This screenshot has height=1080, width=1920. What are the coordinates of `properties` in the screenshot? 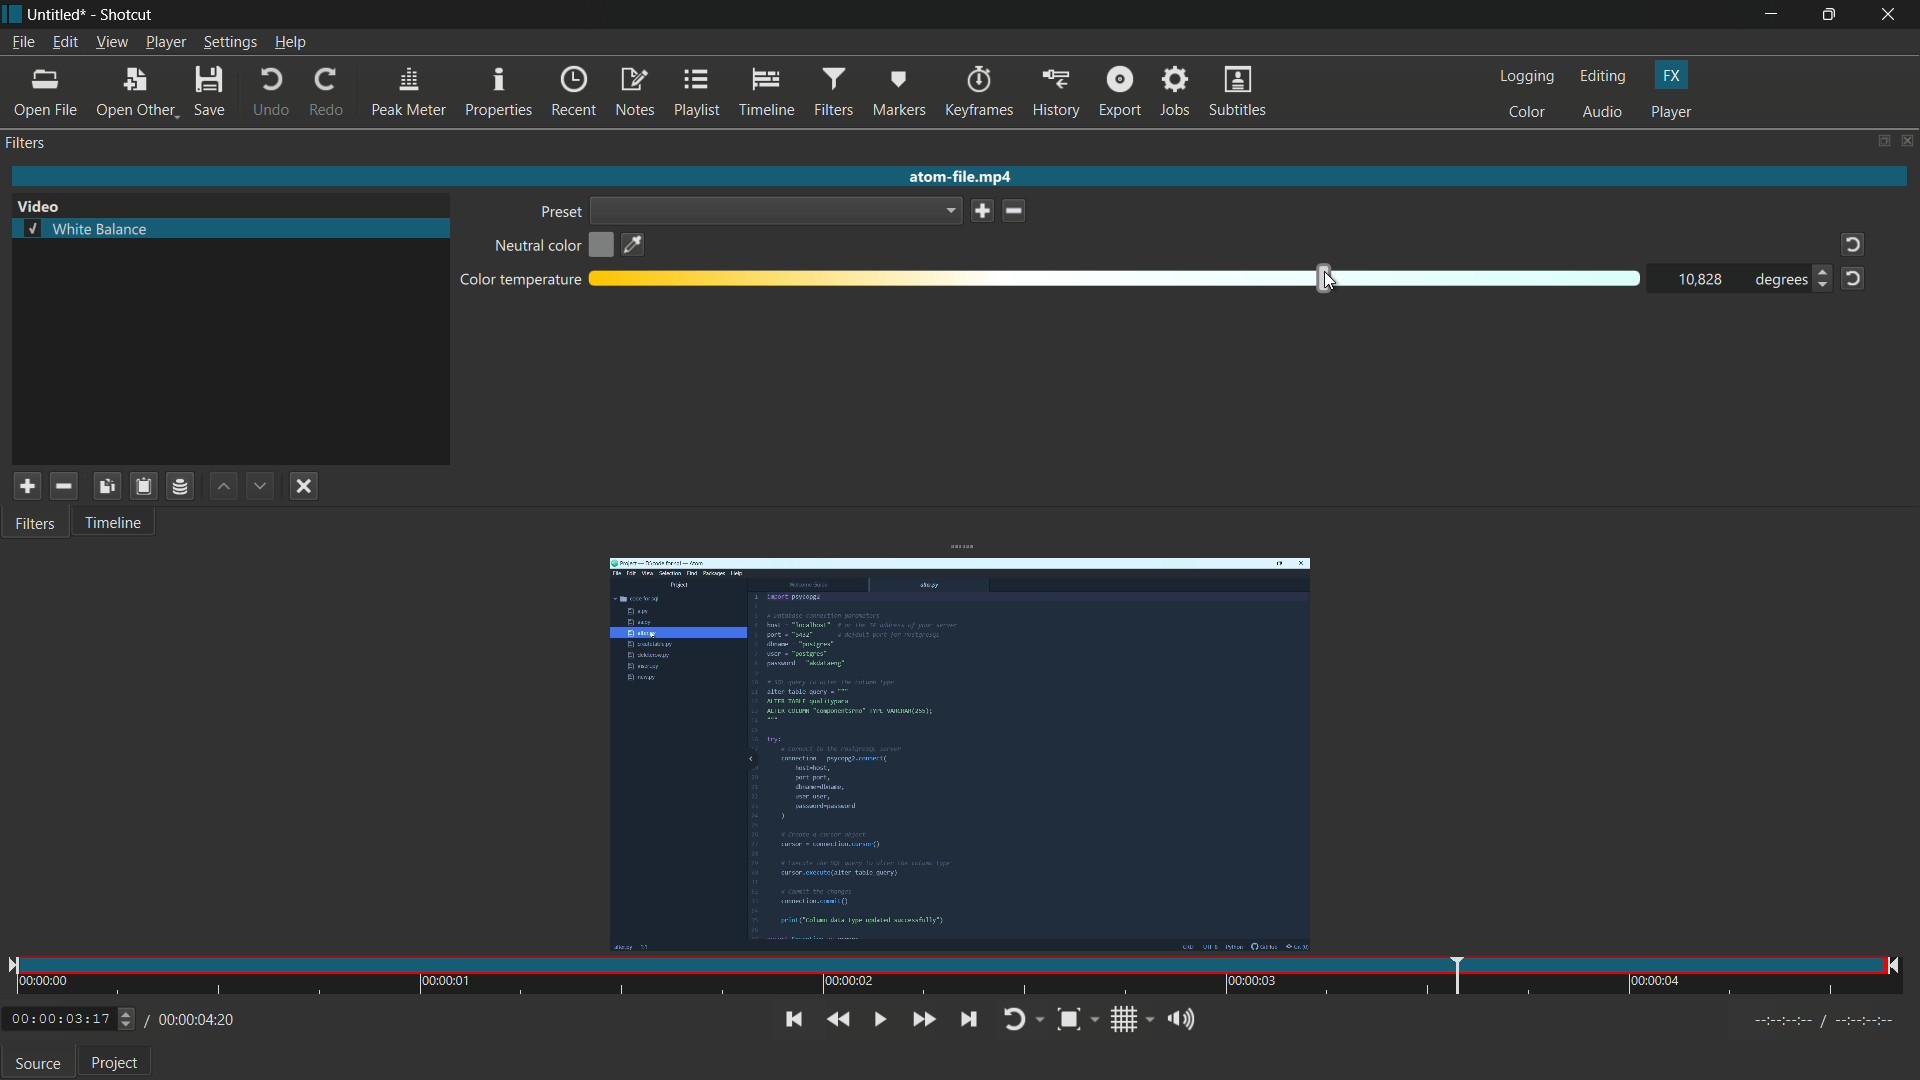 It's located at (500, 93).